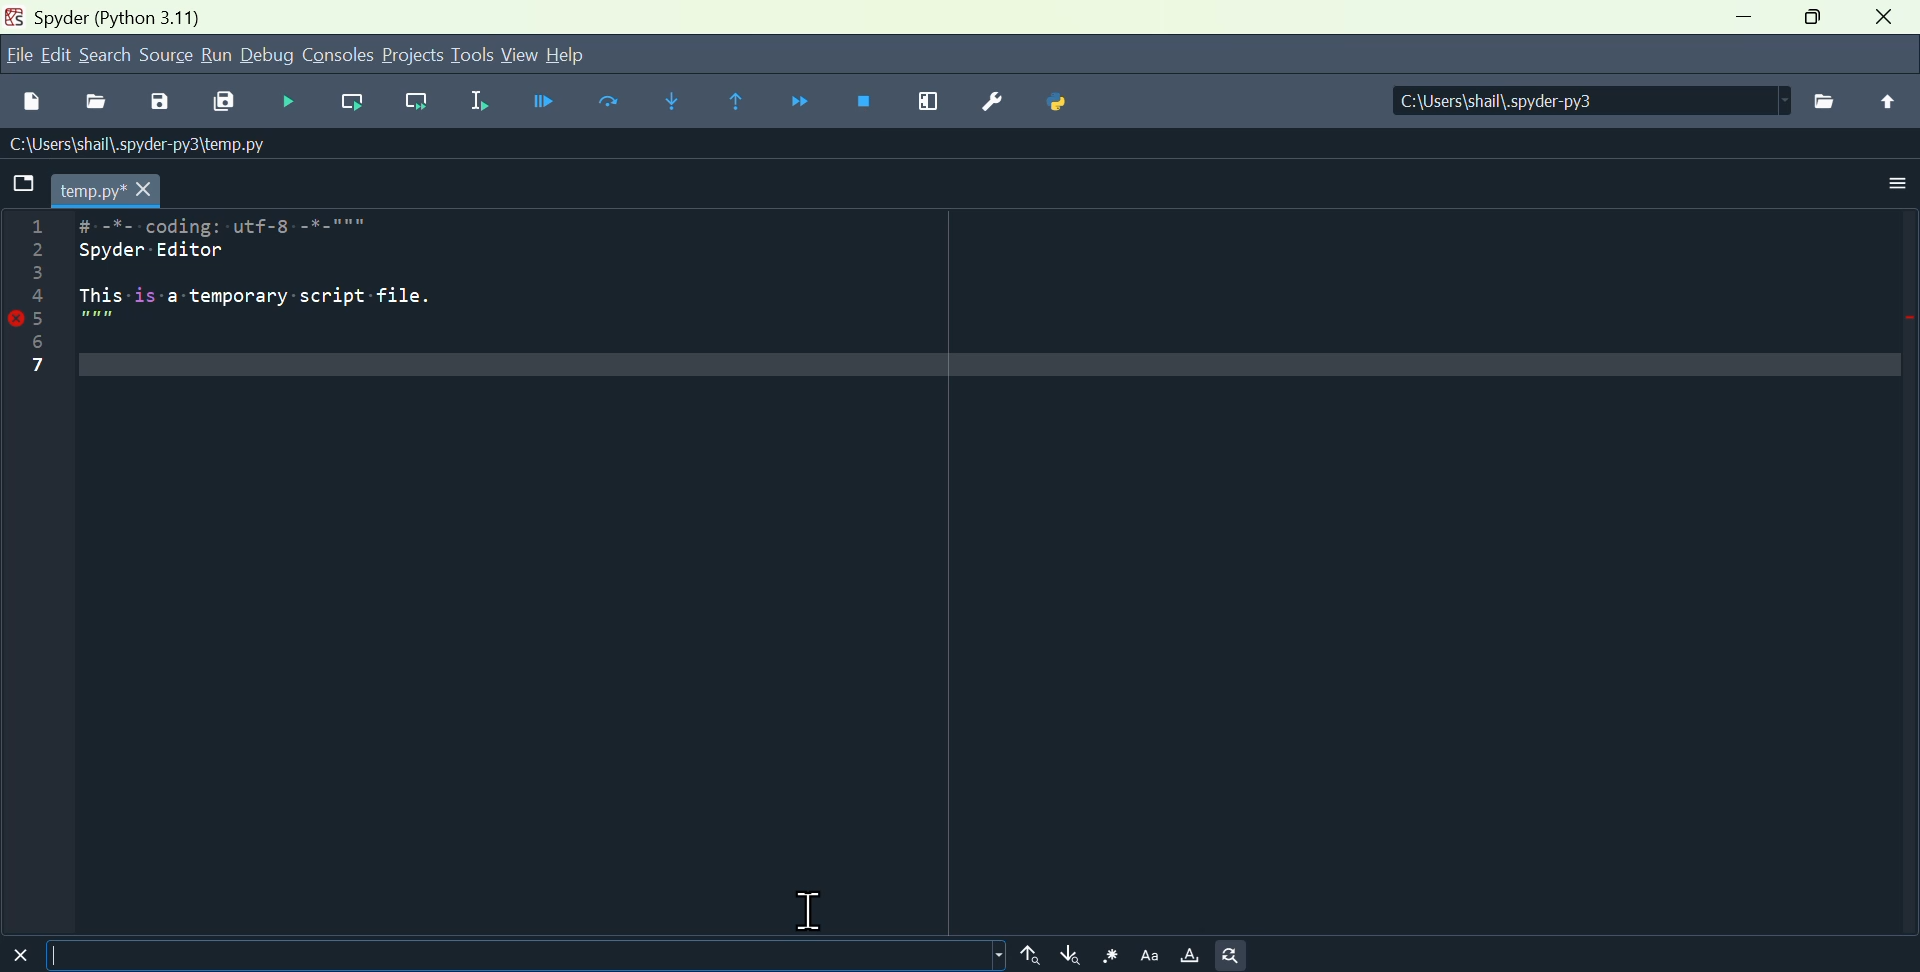 The height and width of the screenshot is (972, 1920). Describe the element at coordinates (607, 105) in the screenshot. I see `run cell` at that location.